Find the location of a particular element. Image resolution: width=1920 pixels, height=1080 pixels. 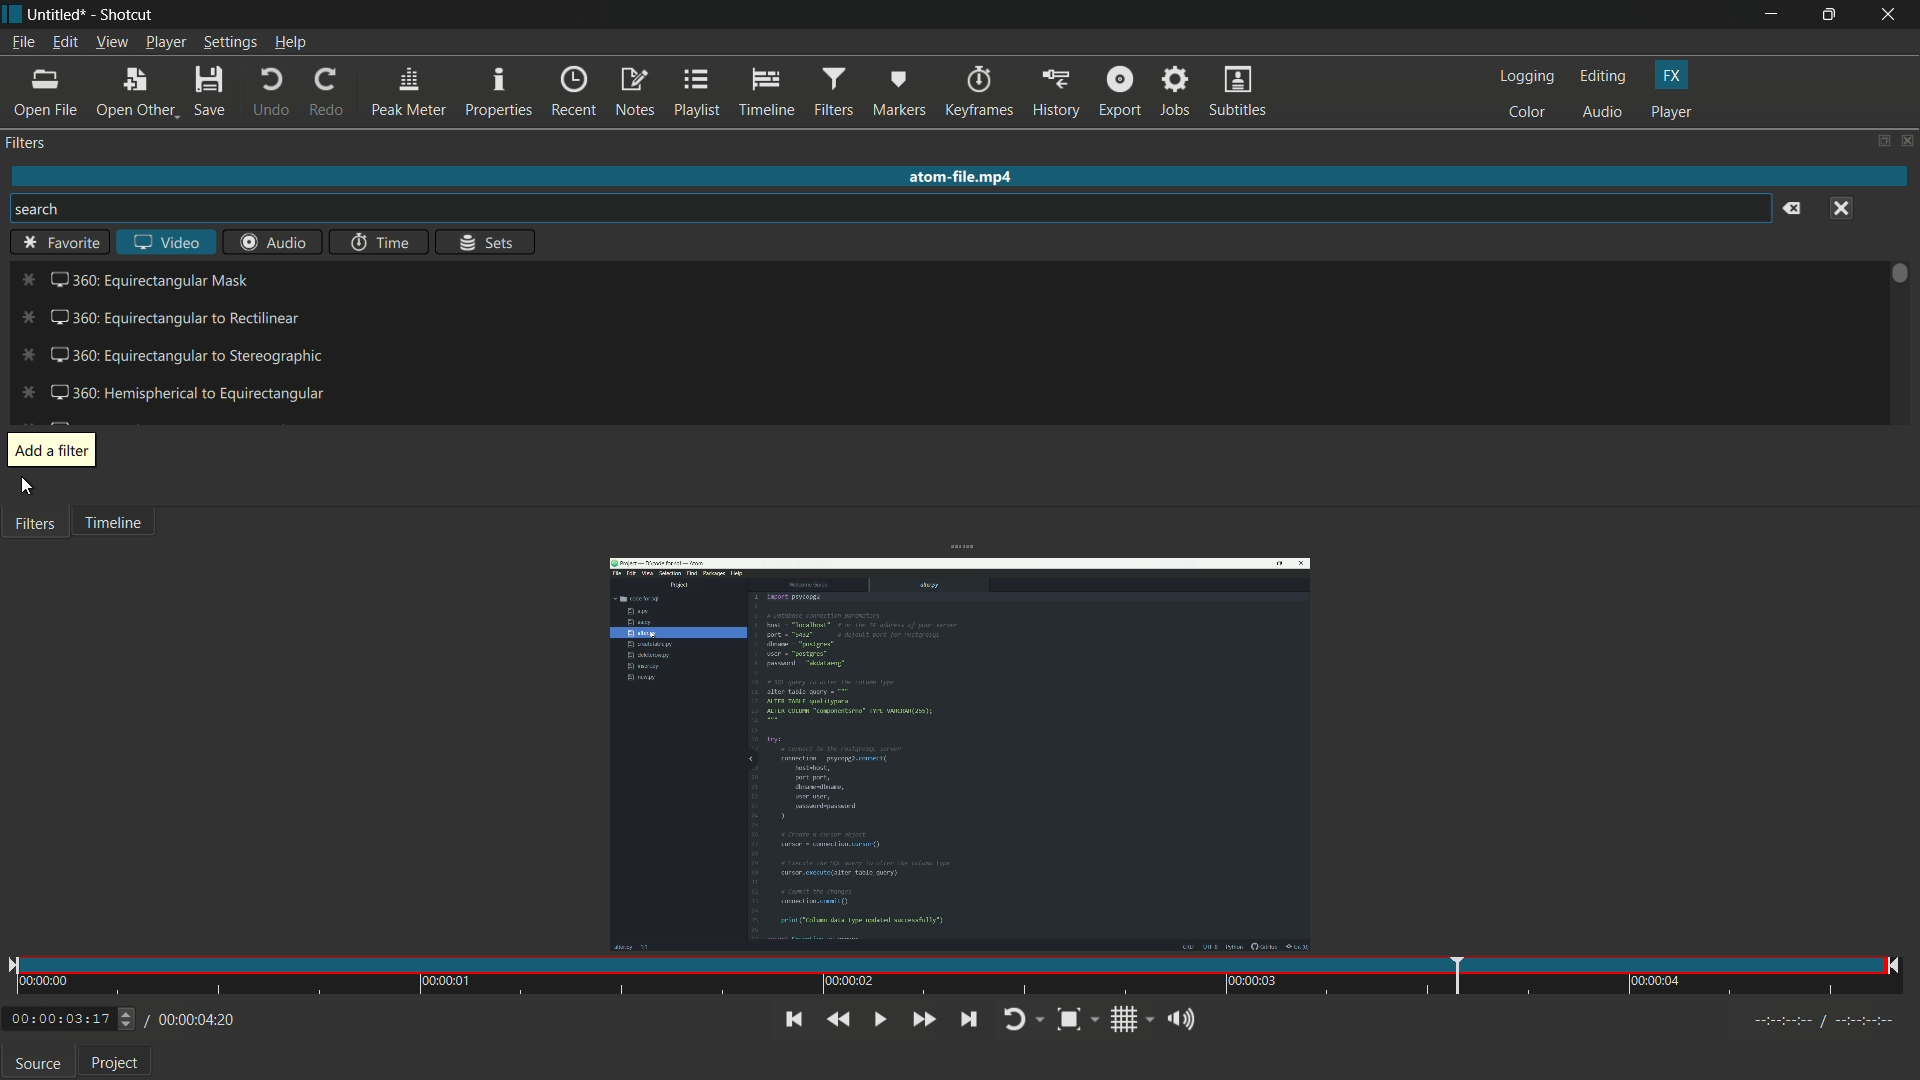

undo is located at coordinates (266, 94).